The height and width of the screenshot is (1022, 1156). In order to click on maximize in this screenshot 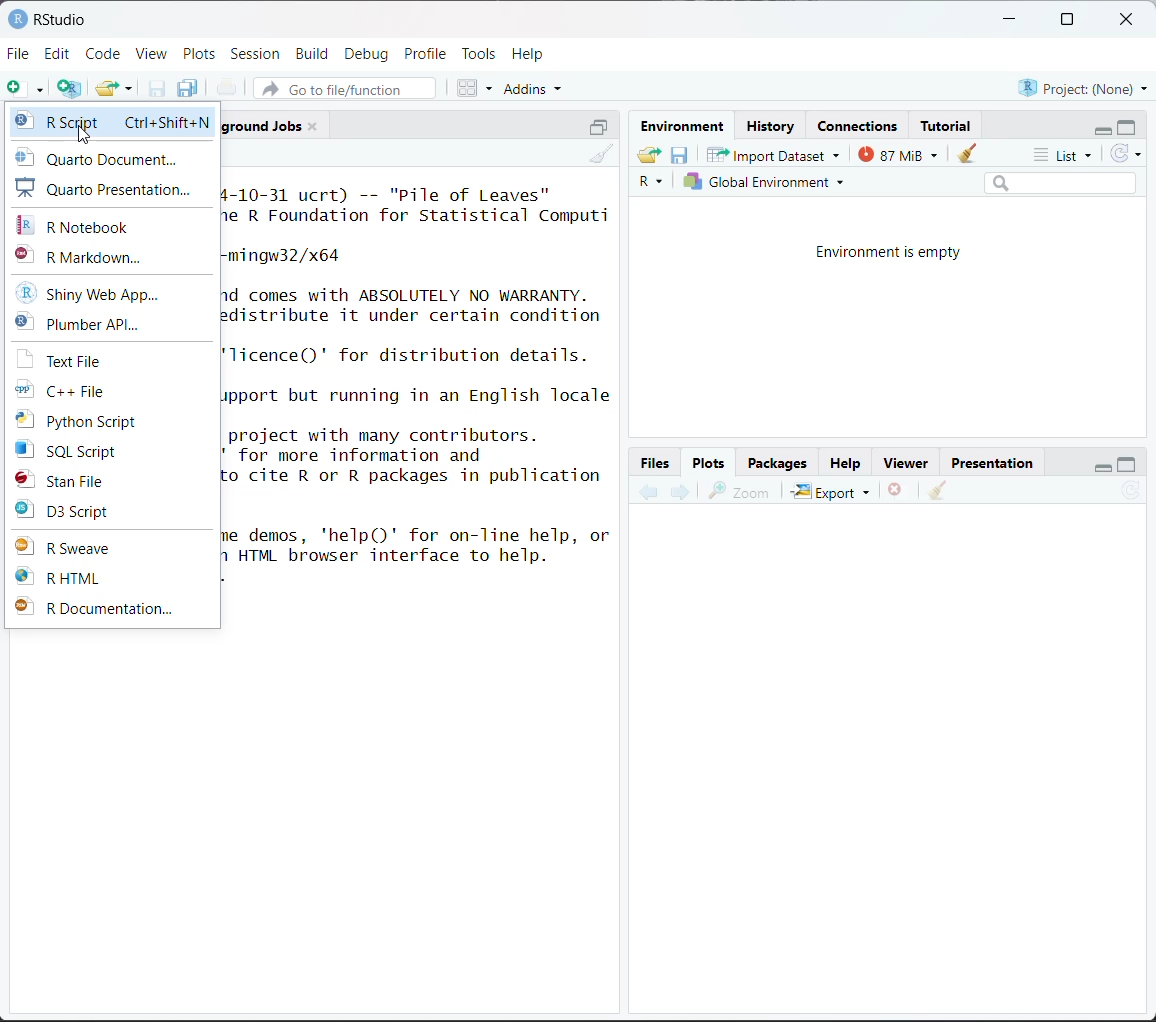, I will do `click(1128, 126)`.